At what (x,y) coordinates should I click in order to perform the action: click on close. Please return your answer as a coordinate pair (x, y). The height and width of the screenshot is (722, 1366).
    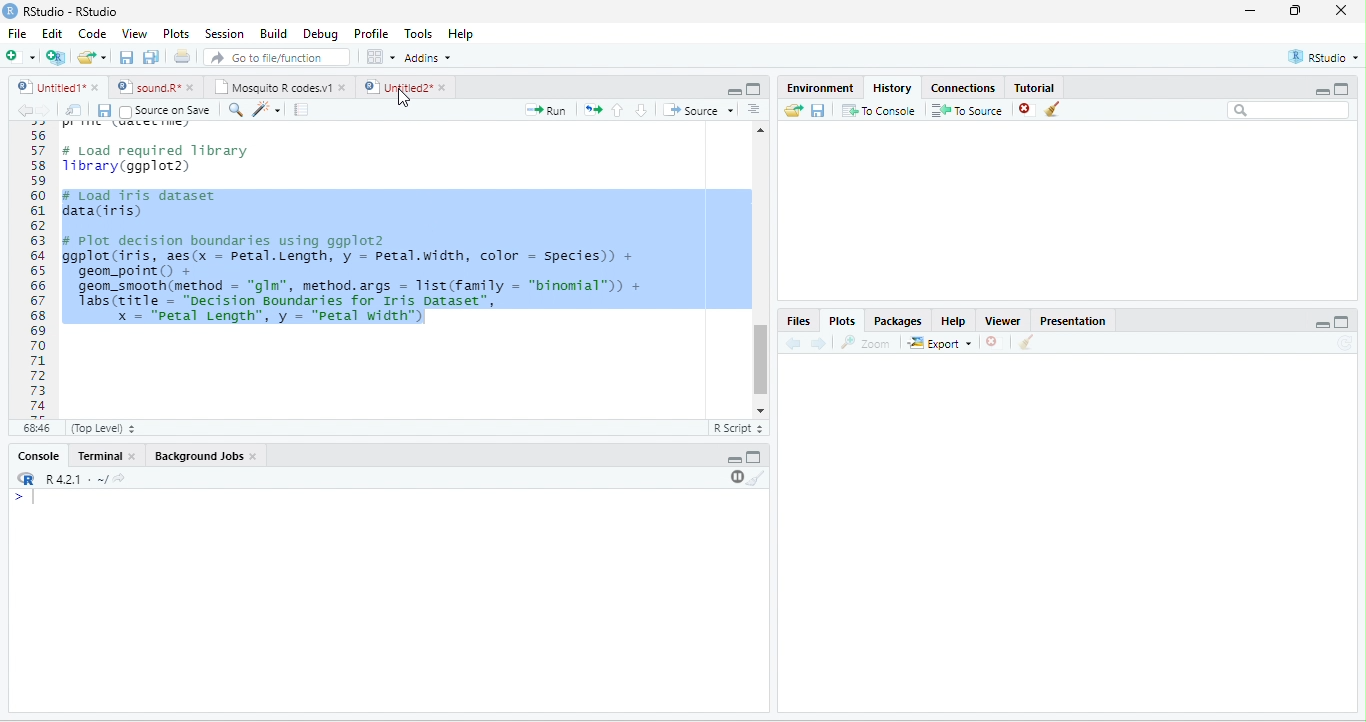
    Looking at the image, I should click on (445, 87).